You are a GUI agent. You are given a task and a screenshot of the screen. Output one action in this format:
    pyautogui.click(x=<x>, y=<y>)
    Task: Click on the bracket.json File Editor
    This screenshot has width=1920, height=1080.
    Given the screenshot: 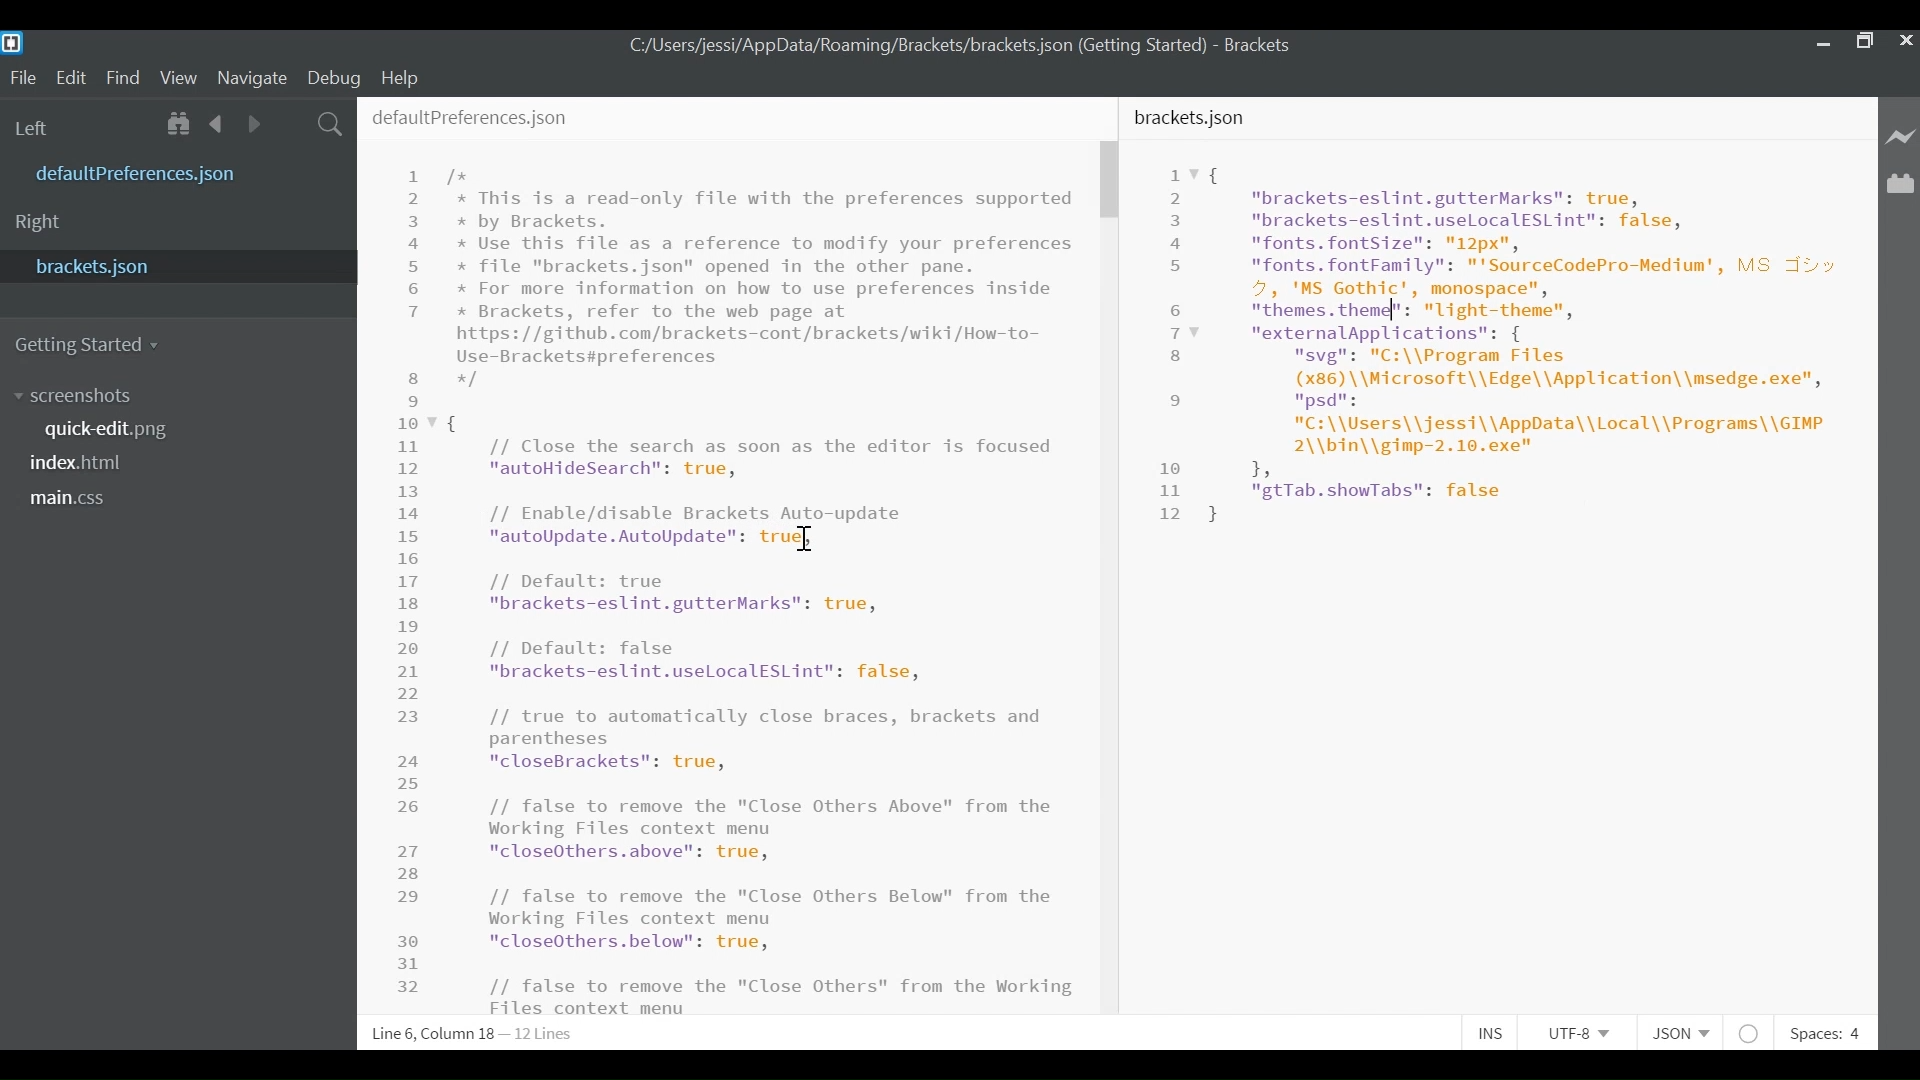 What is the action you would take?
    pyautogui.click(x=1498, y=558)
    